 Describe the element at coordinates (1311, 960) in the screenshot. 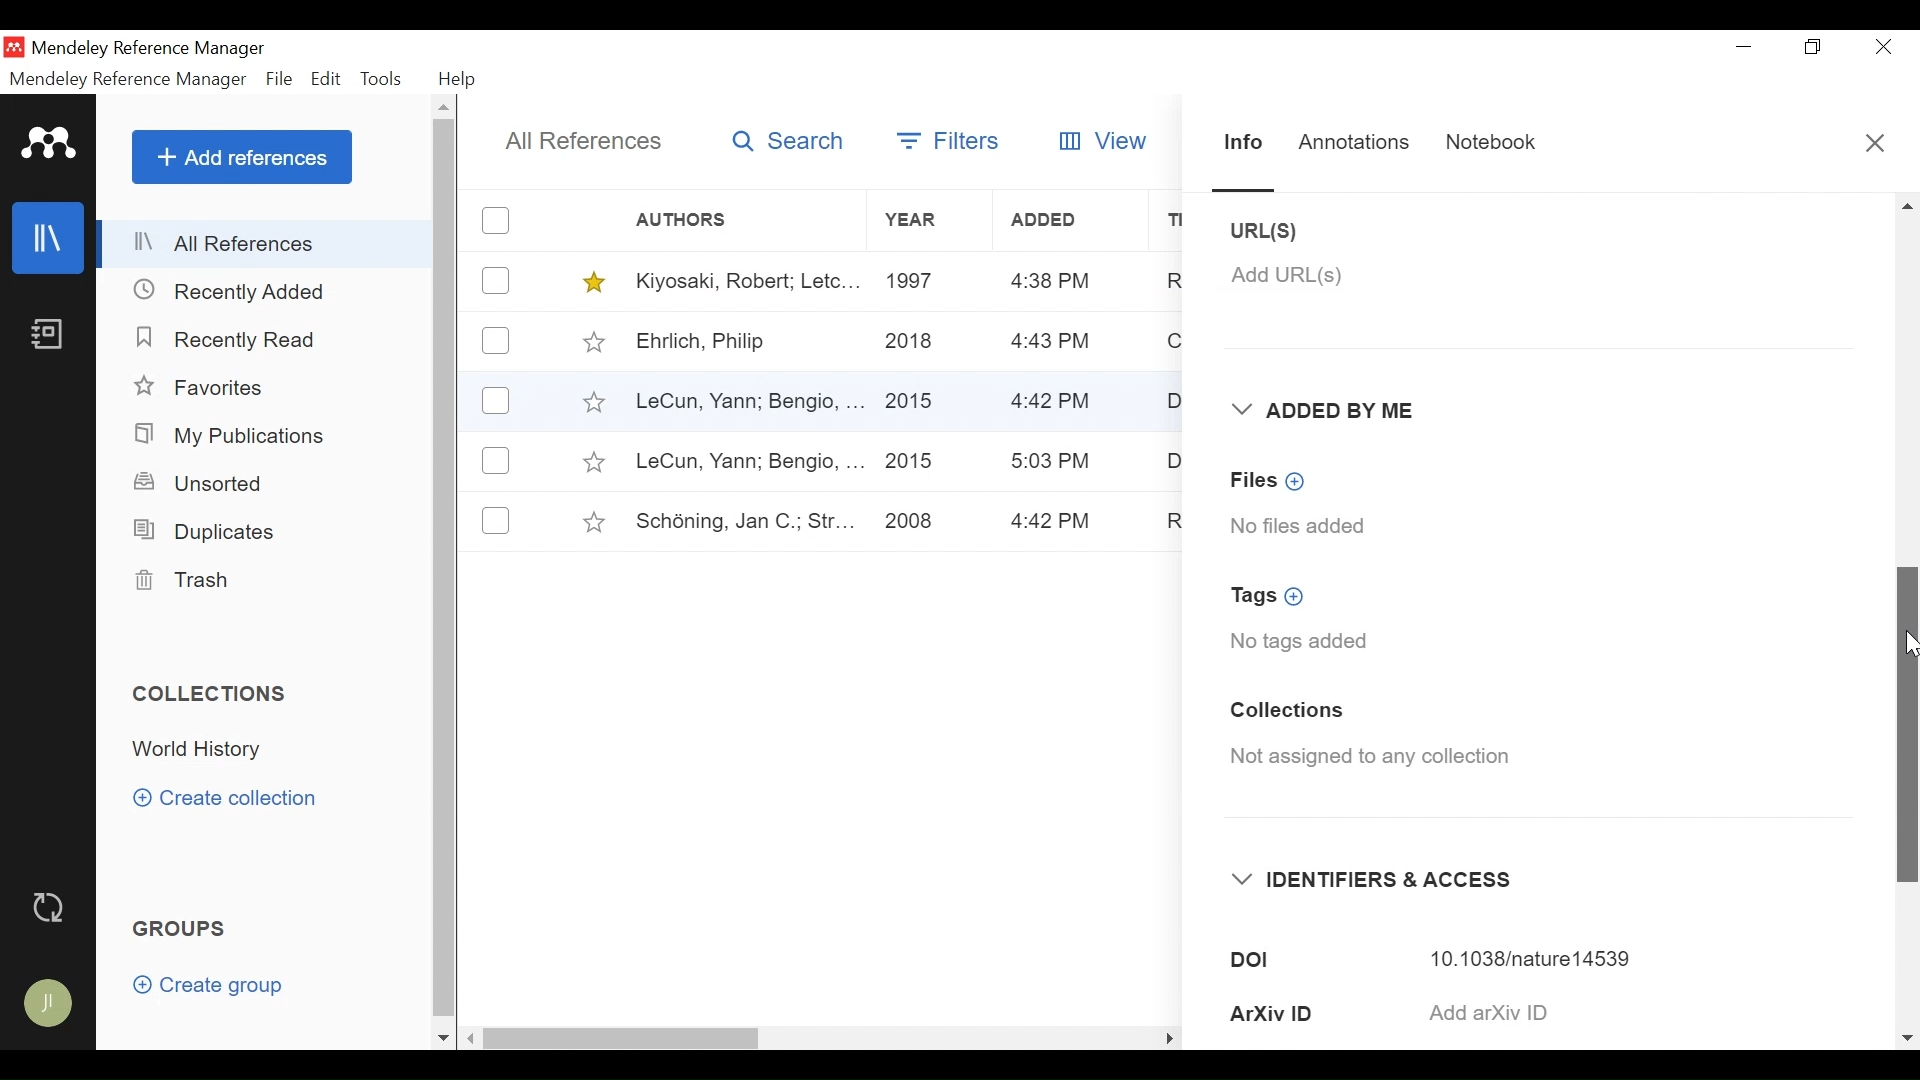

I see `DOI` at that location.